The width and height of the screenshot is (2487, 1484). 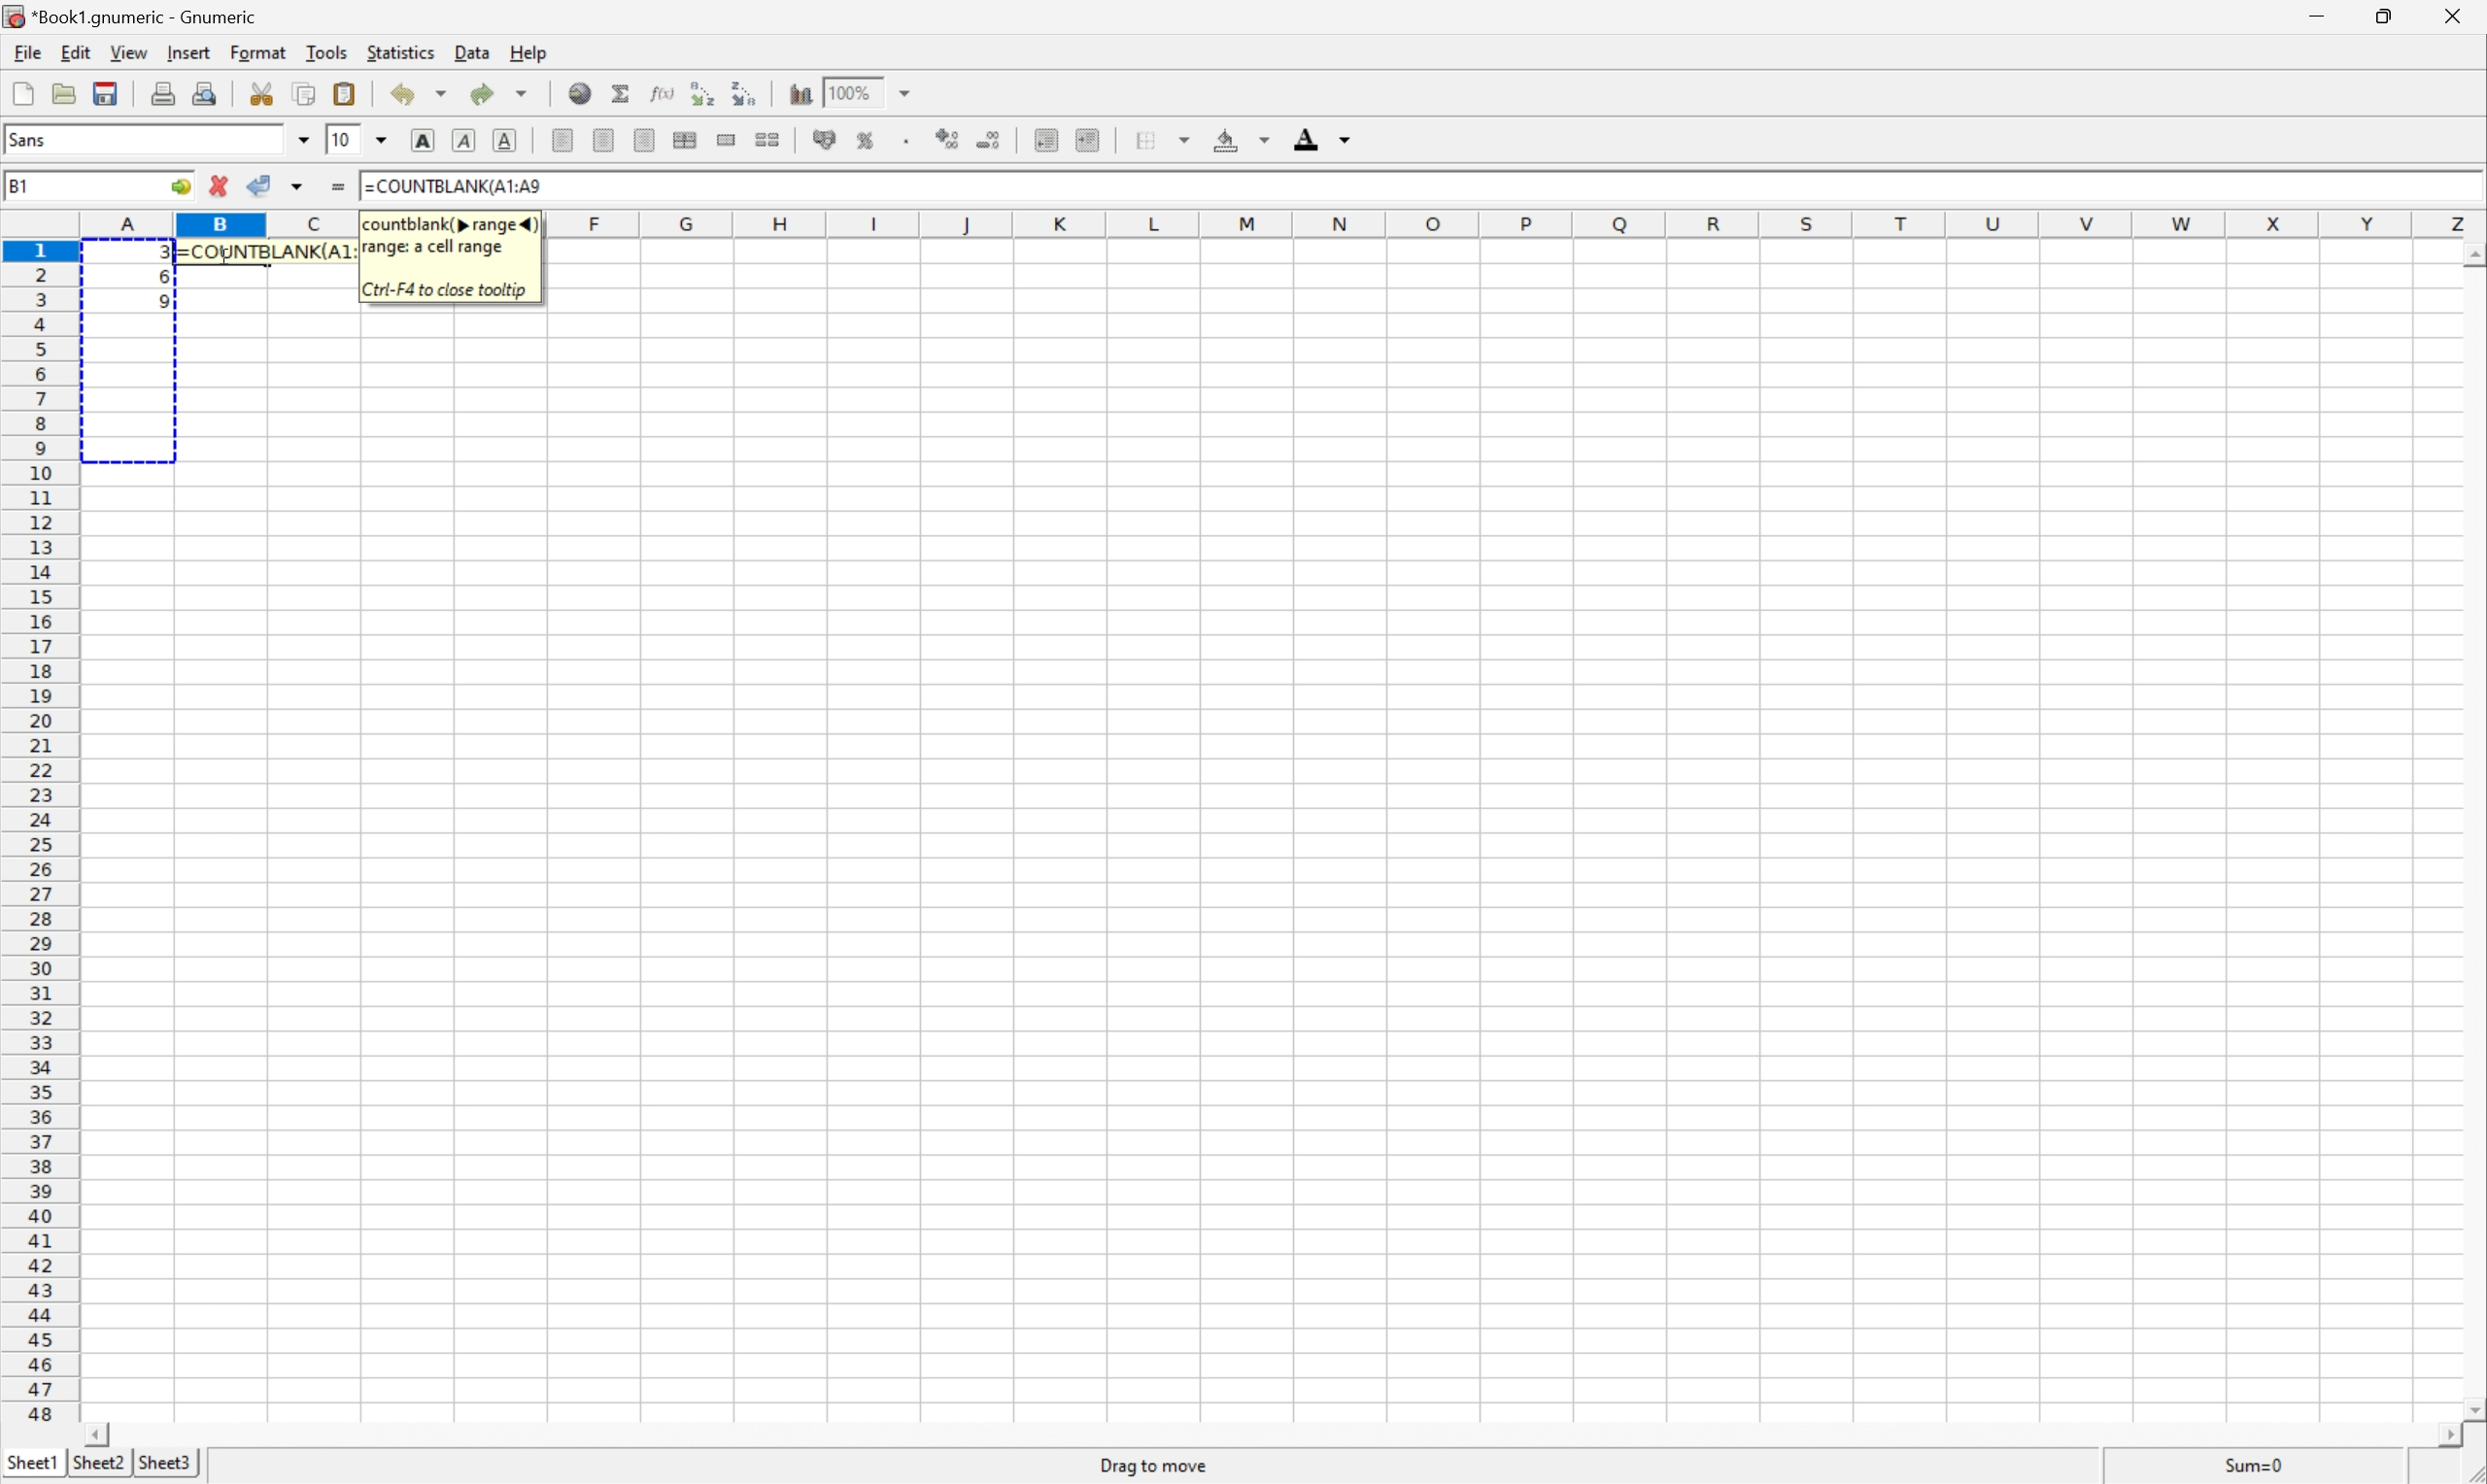 What do you see at coordinates (336, 187) in the screenshot?
I see `Enter formula` at bounding box center [336, 187].